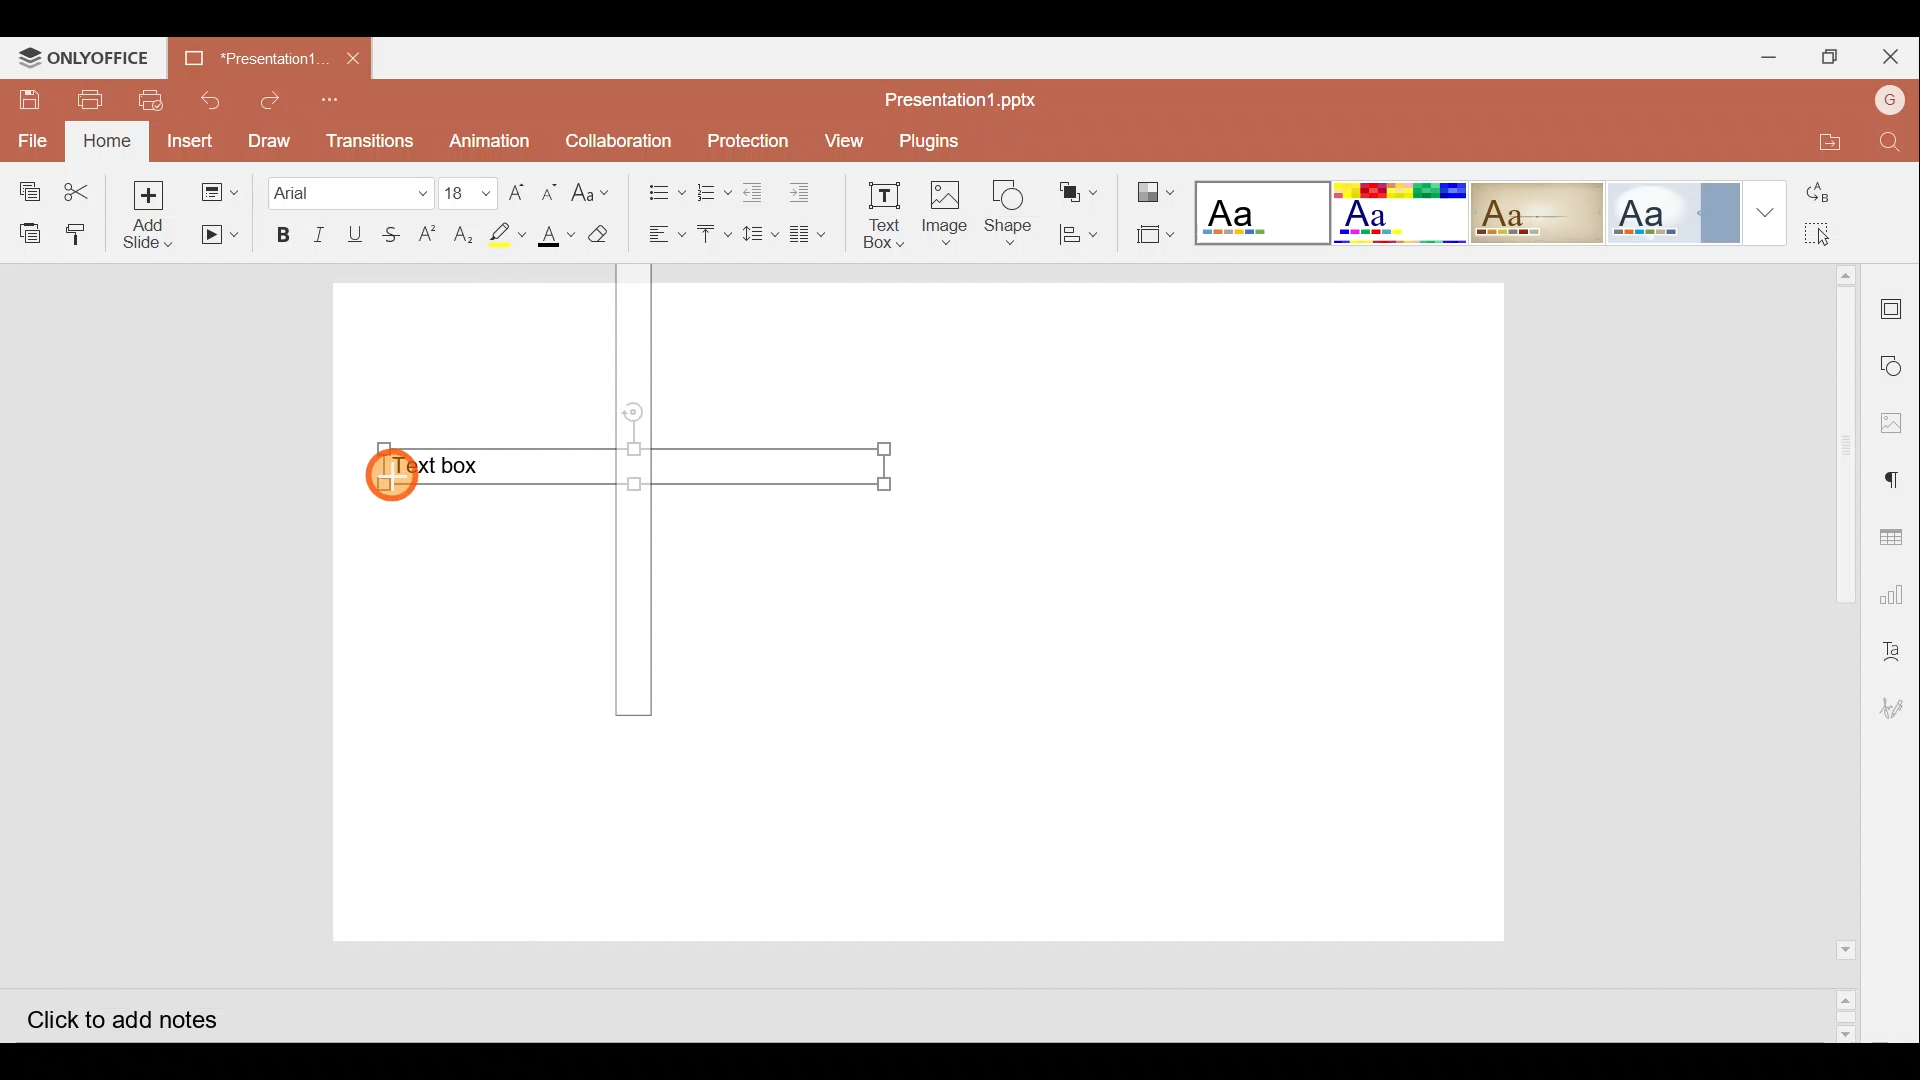  What do you see at coordinates (1818, 140) in the screenshot?
I see `Open file location` at bounding box center [1818, 140].